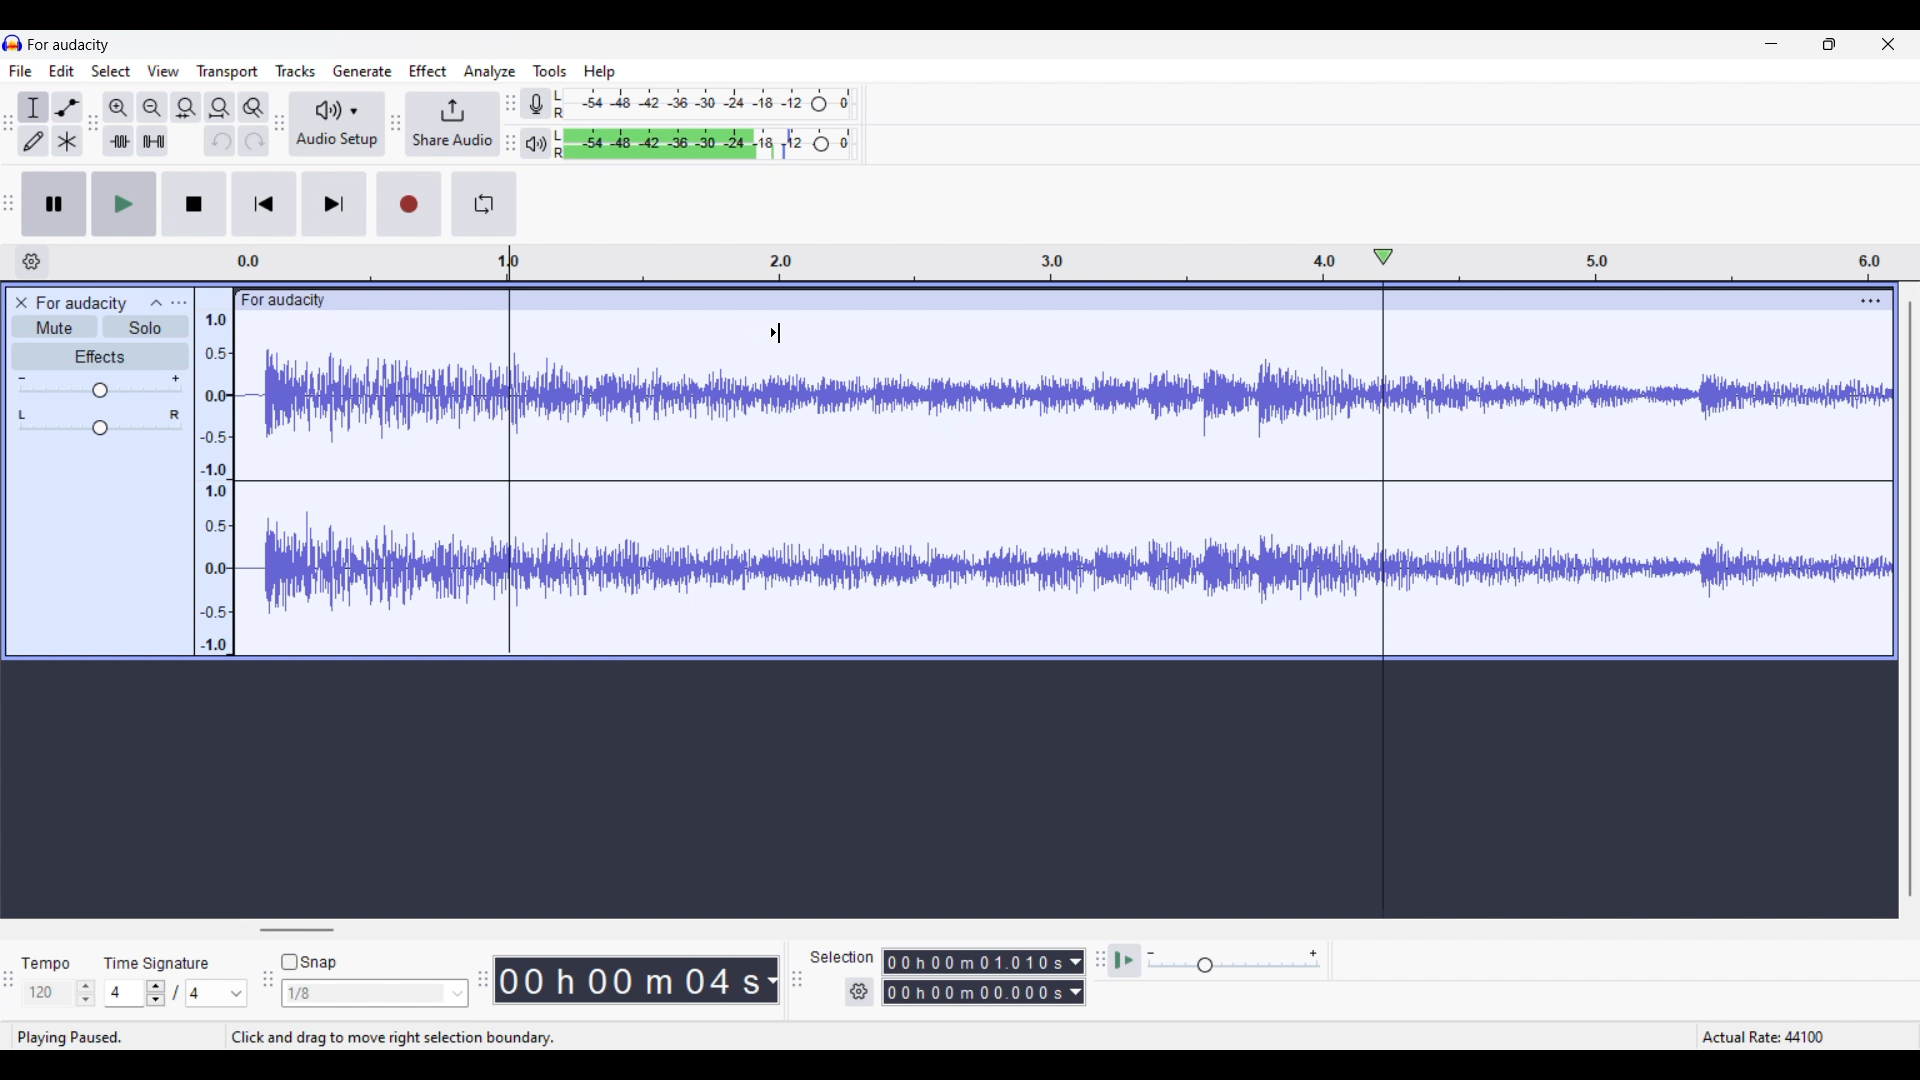 The image size is (1920, 1080). Describe the element at coordinates (296, 70) in the screenshot. I see `Tracks menu` at that location.